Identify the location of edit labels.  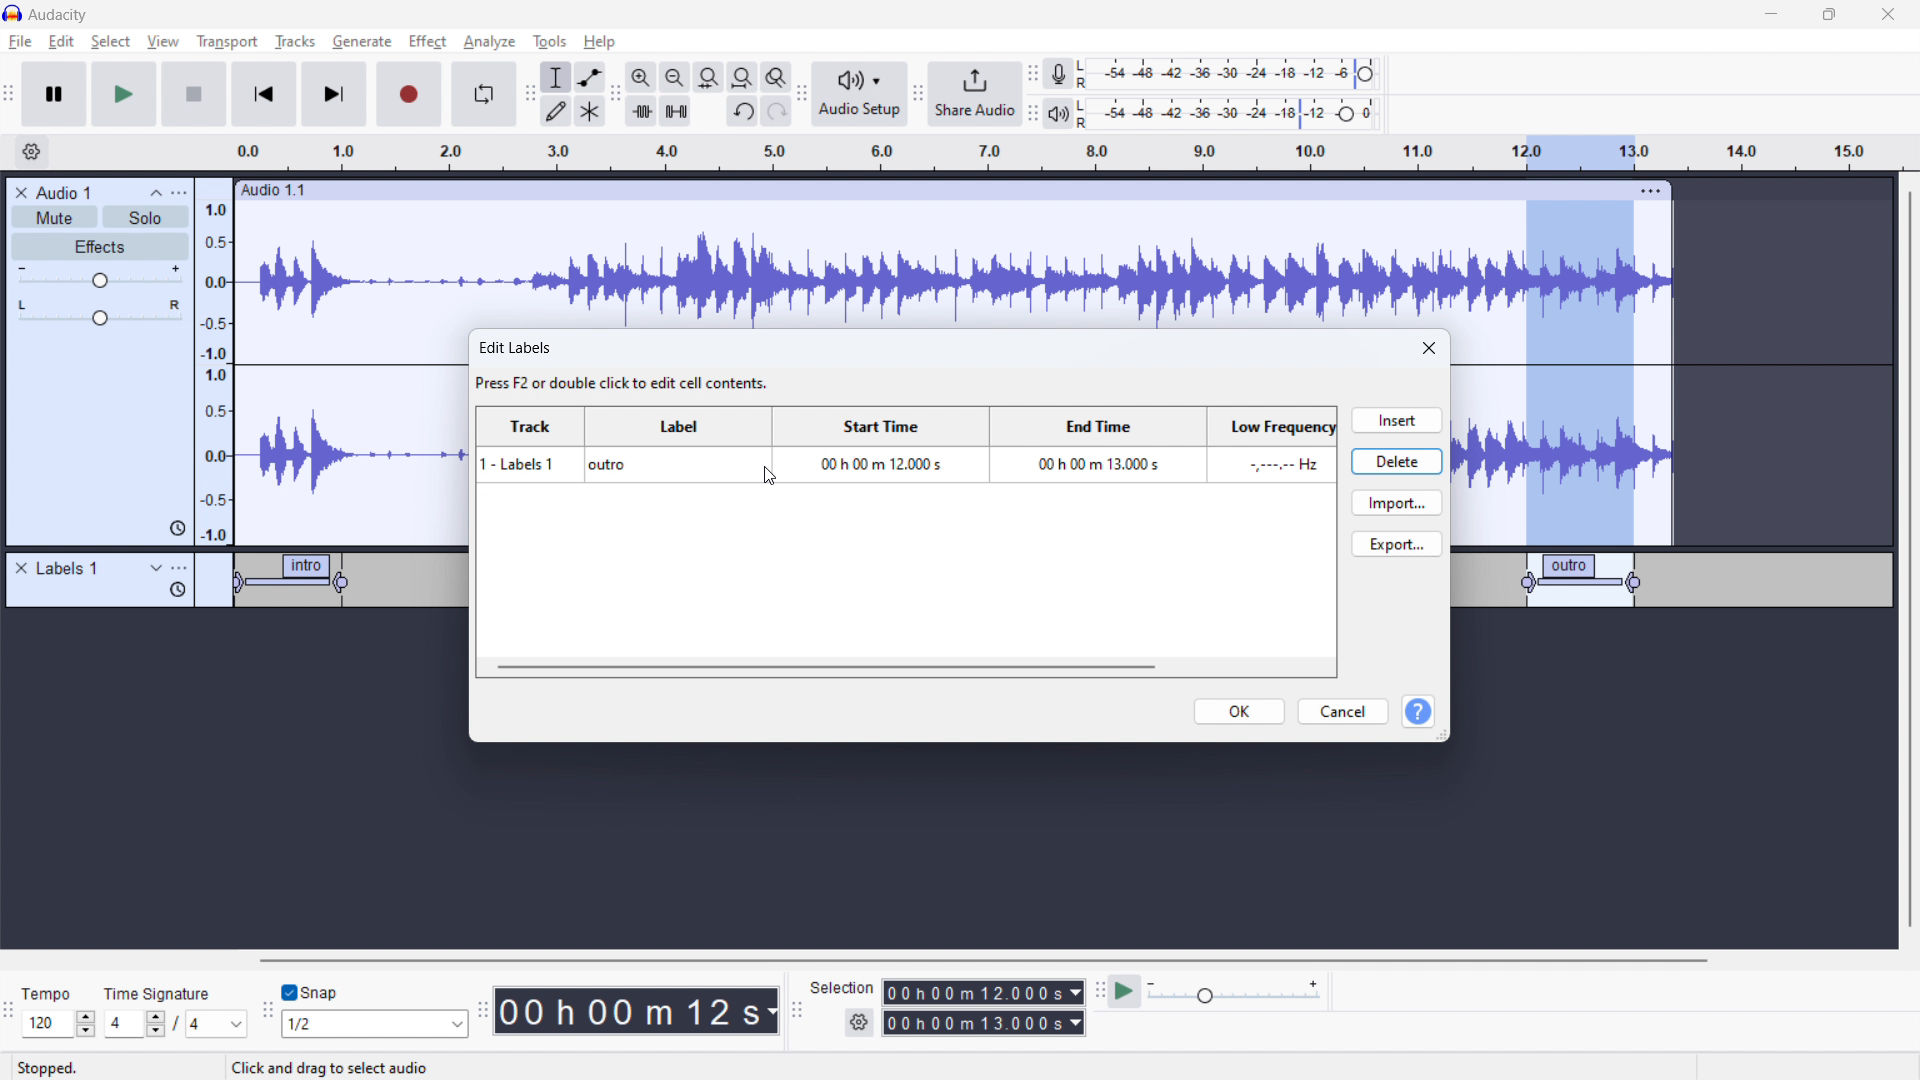
(627, 367).